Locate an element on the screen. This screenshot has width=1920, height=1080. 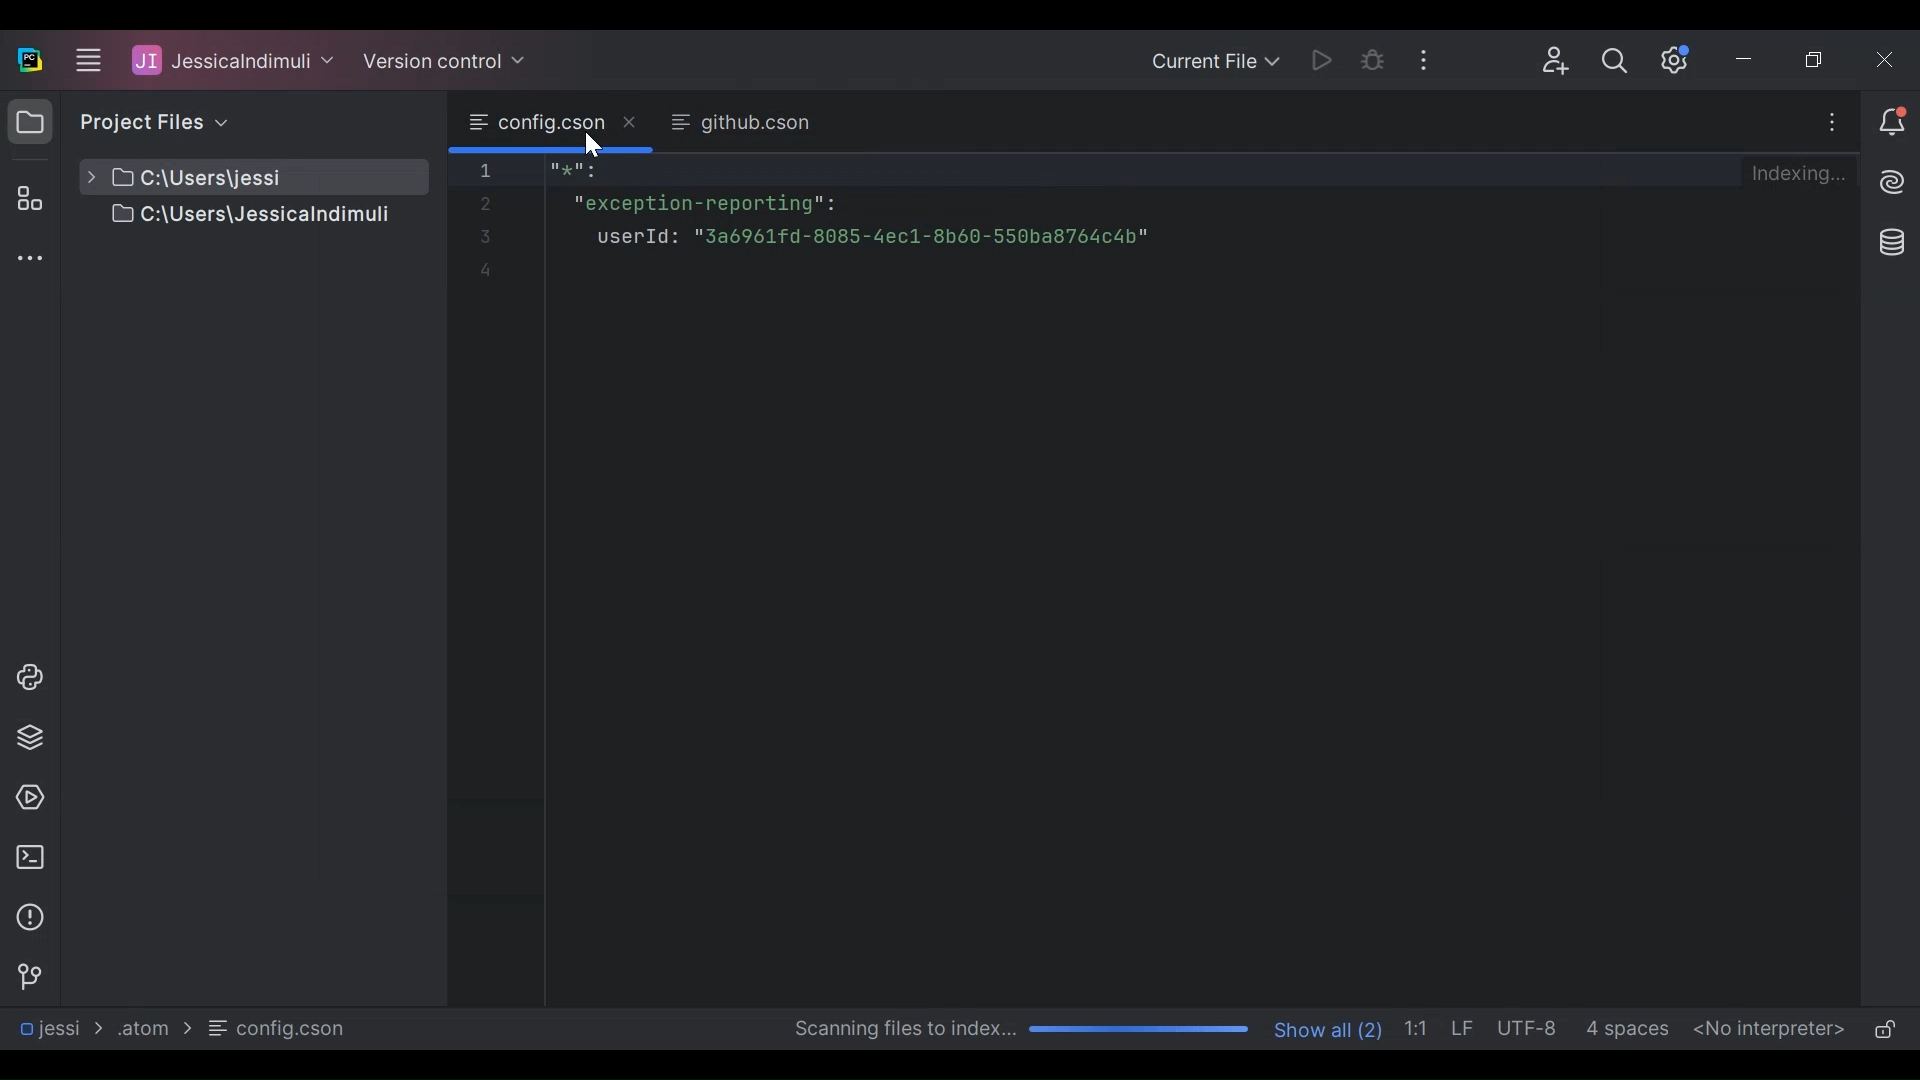
more is located at coordinates (28, 261).